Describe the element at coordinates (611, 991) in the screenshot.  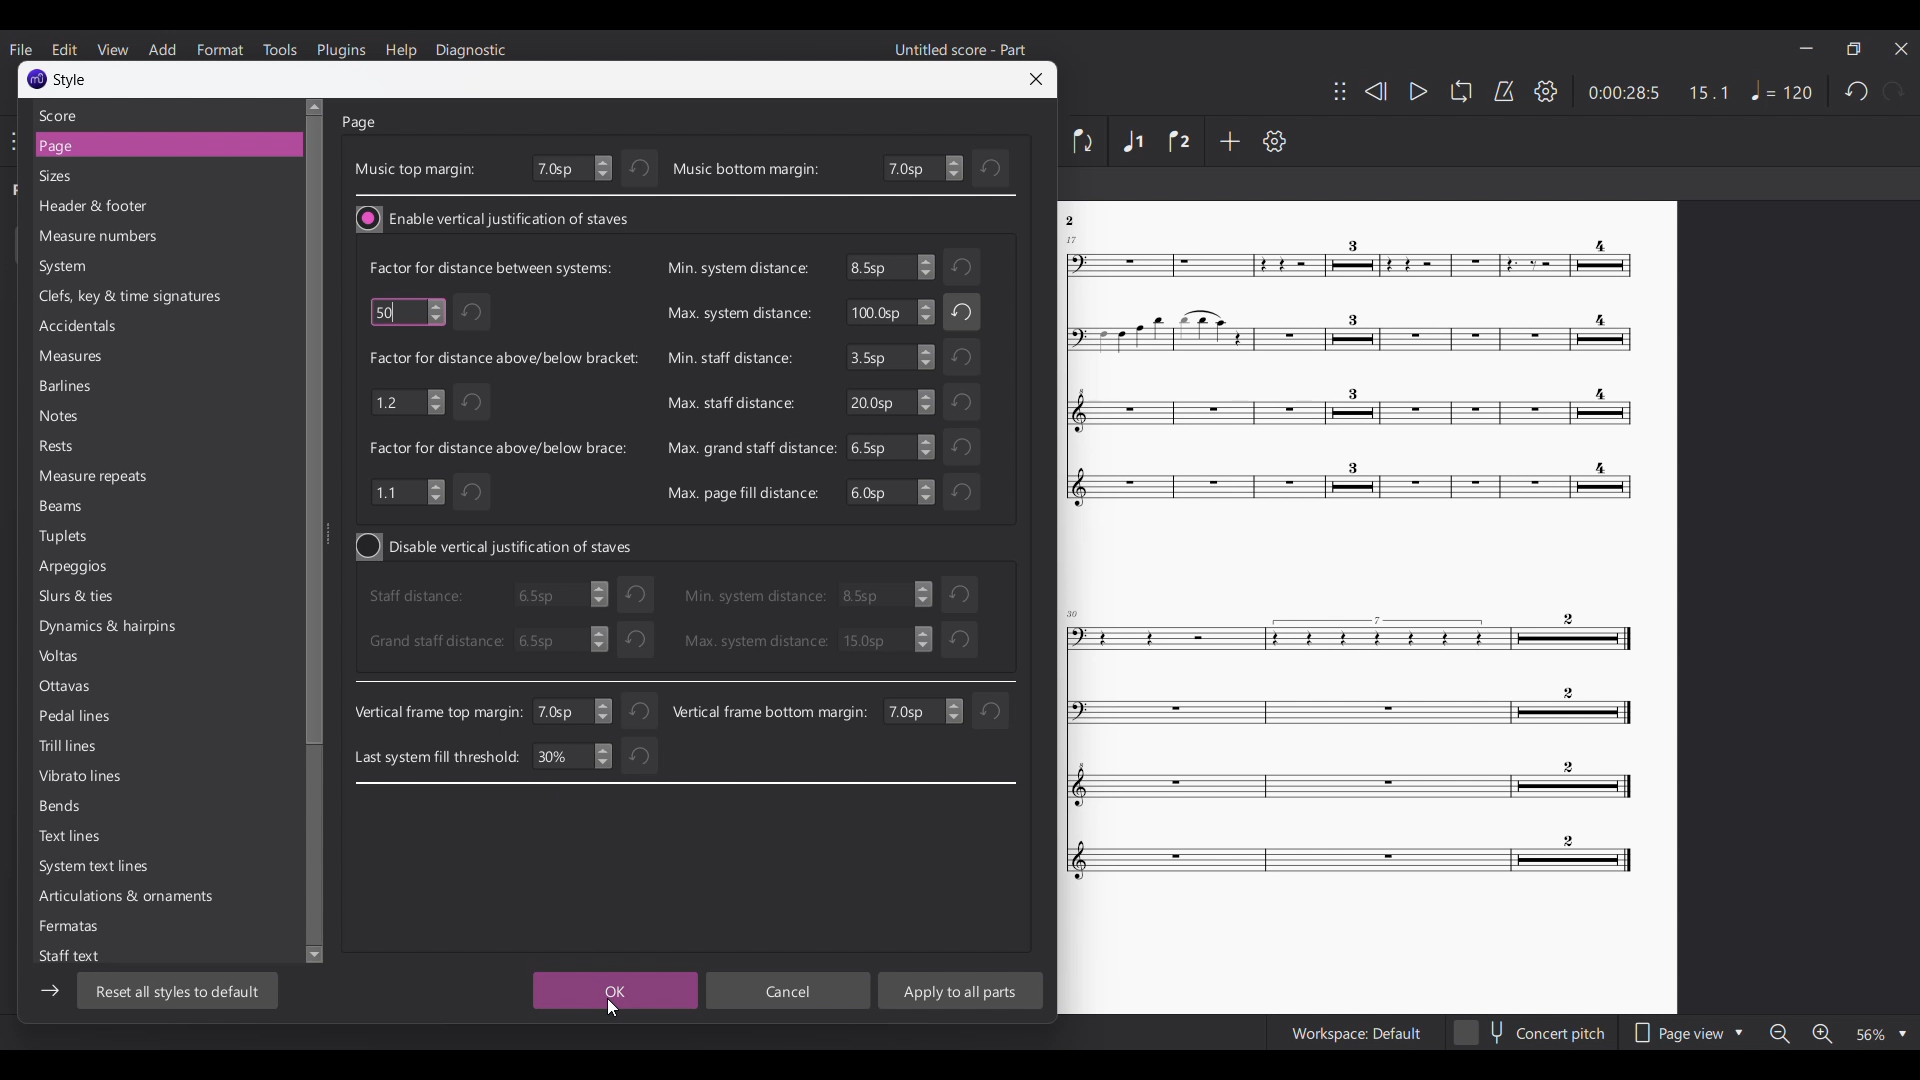
I see `OK` at that location.